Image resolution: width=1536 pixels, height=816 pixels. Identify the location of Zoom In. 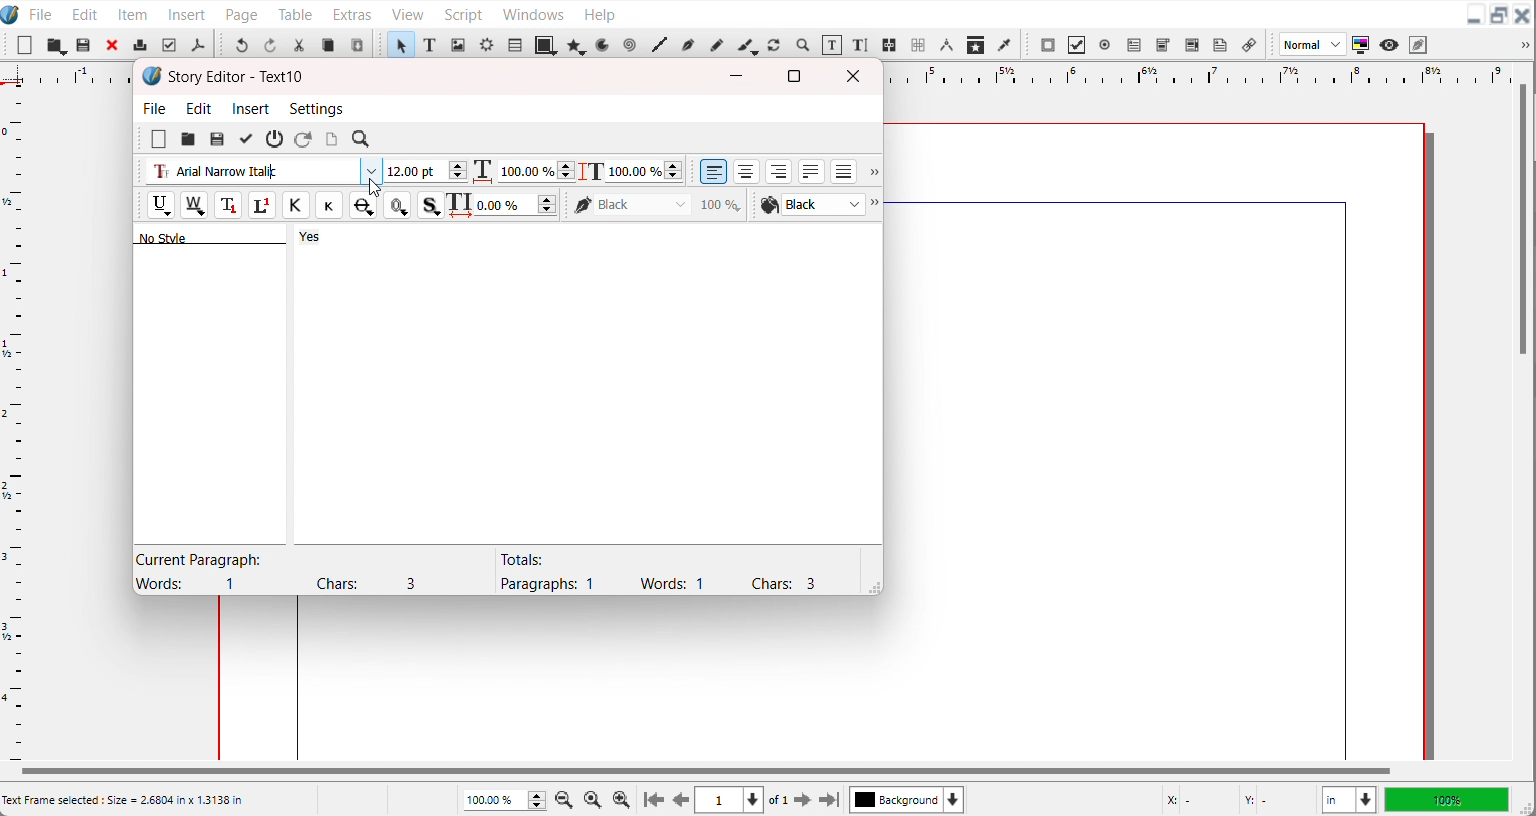
(622, 799).